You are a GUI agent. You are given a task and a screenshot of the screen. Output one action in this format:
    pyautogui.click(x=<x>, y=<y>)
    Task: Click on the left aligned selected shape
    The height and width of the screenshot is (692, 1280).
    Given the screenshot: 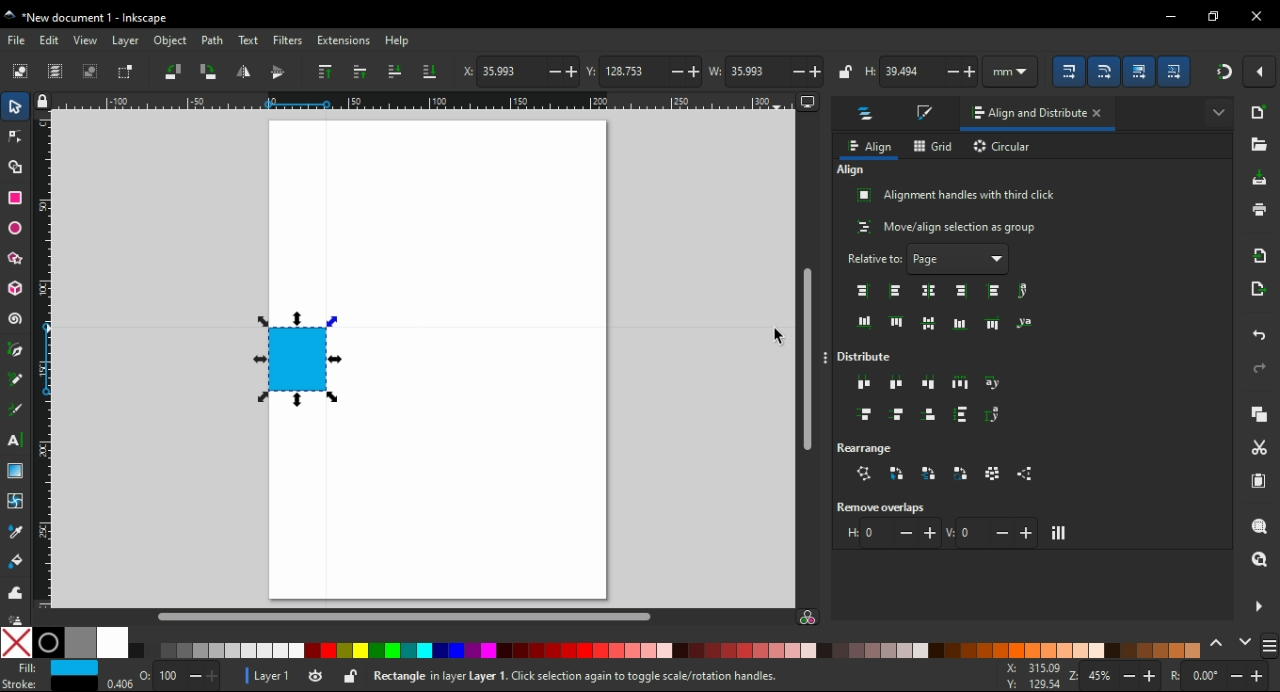 What is the action you would take?
    pyautogui.click(x=297, y=359)
    